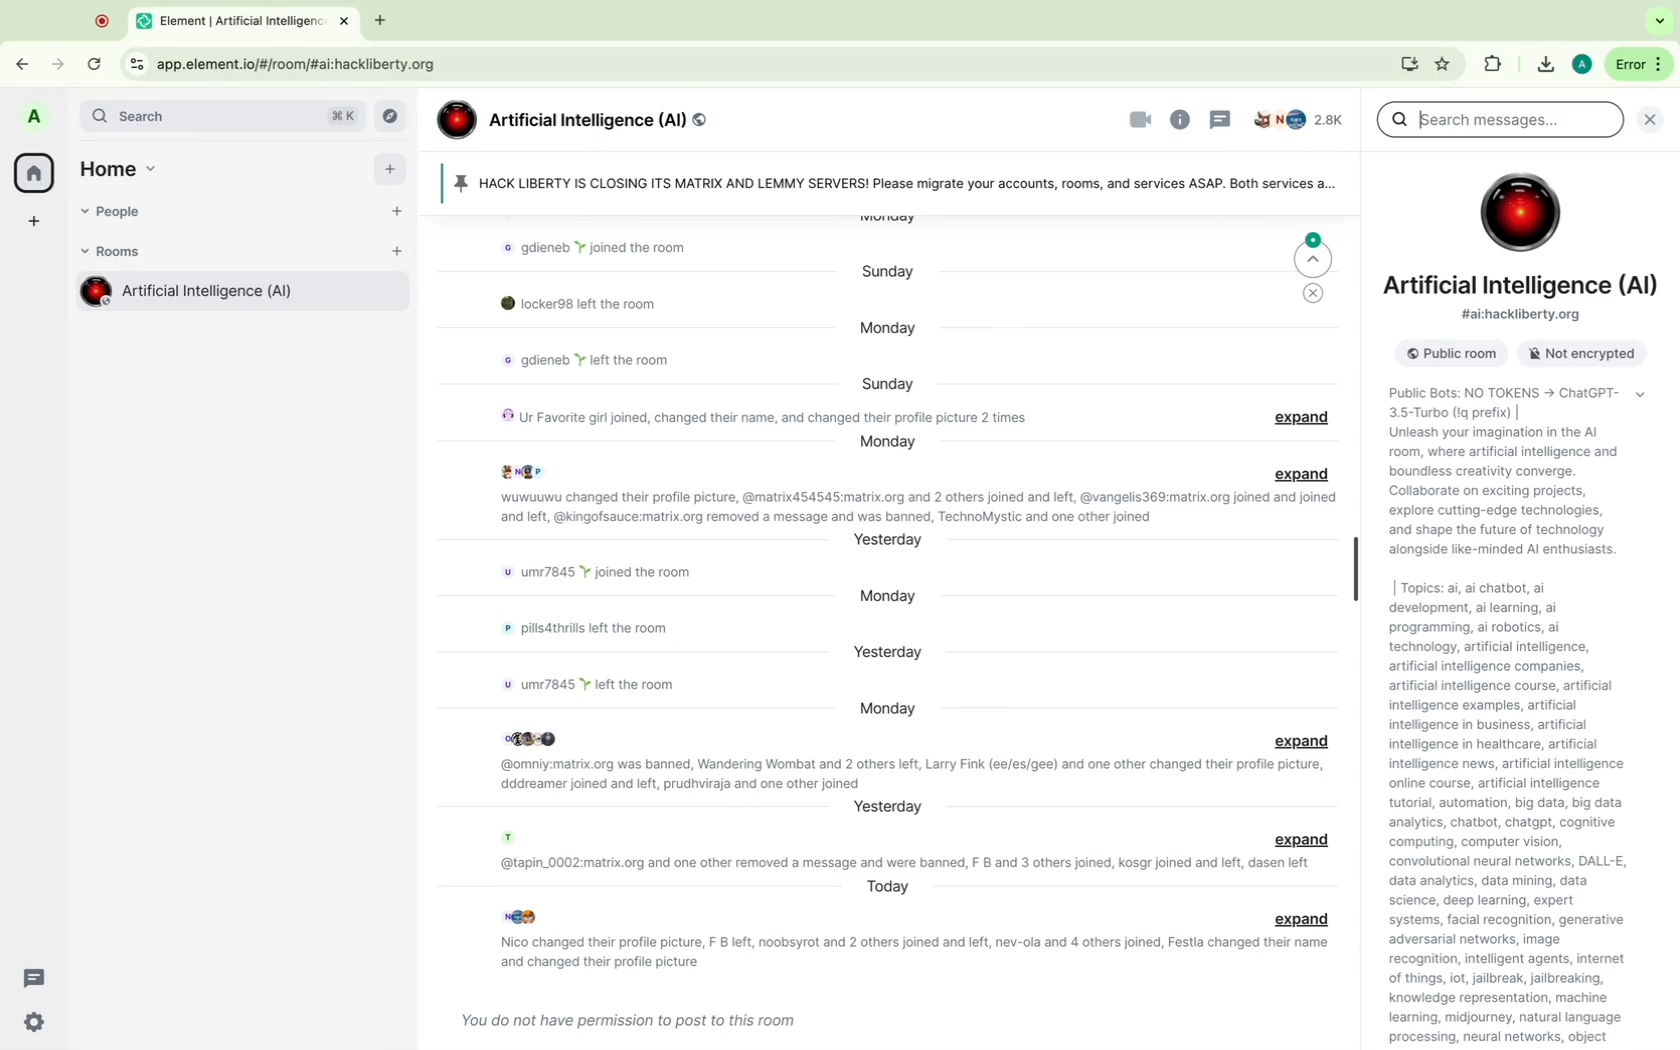 This screenshot has width=1680, height=1050. What do you see at coordinates (1508, 476) in the screenshot?
I see `description` at bounding box center [1508, 476].